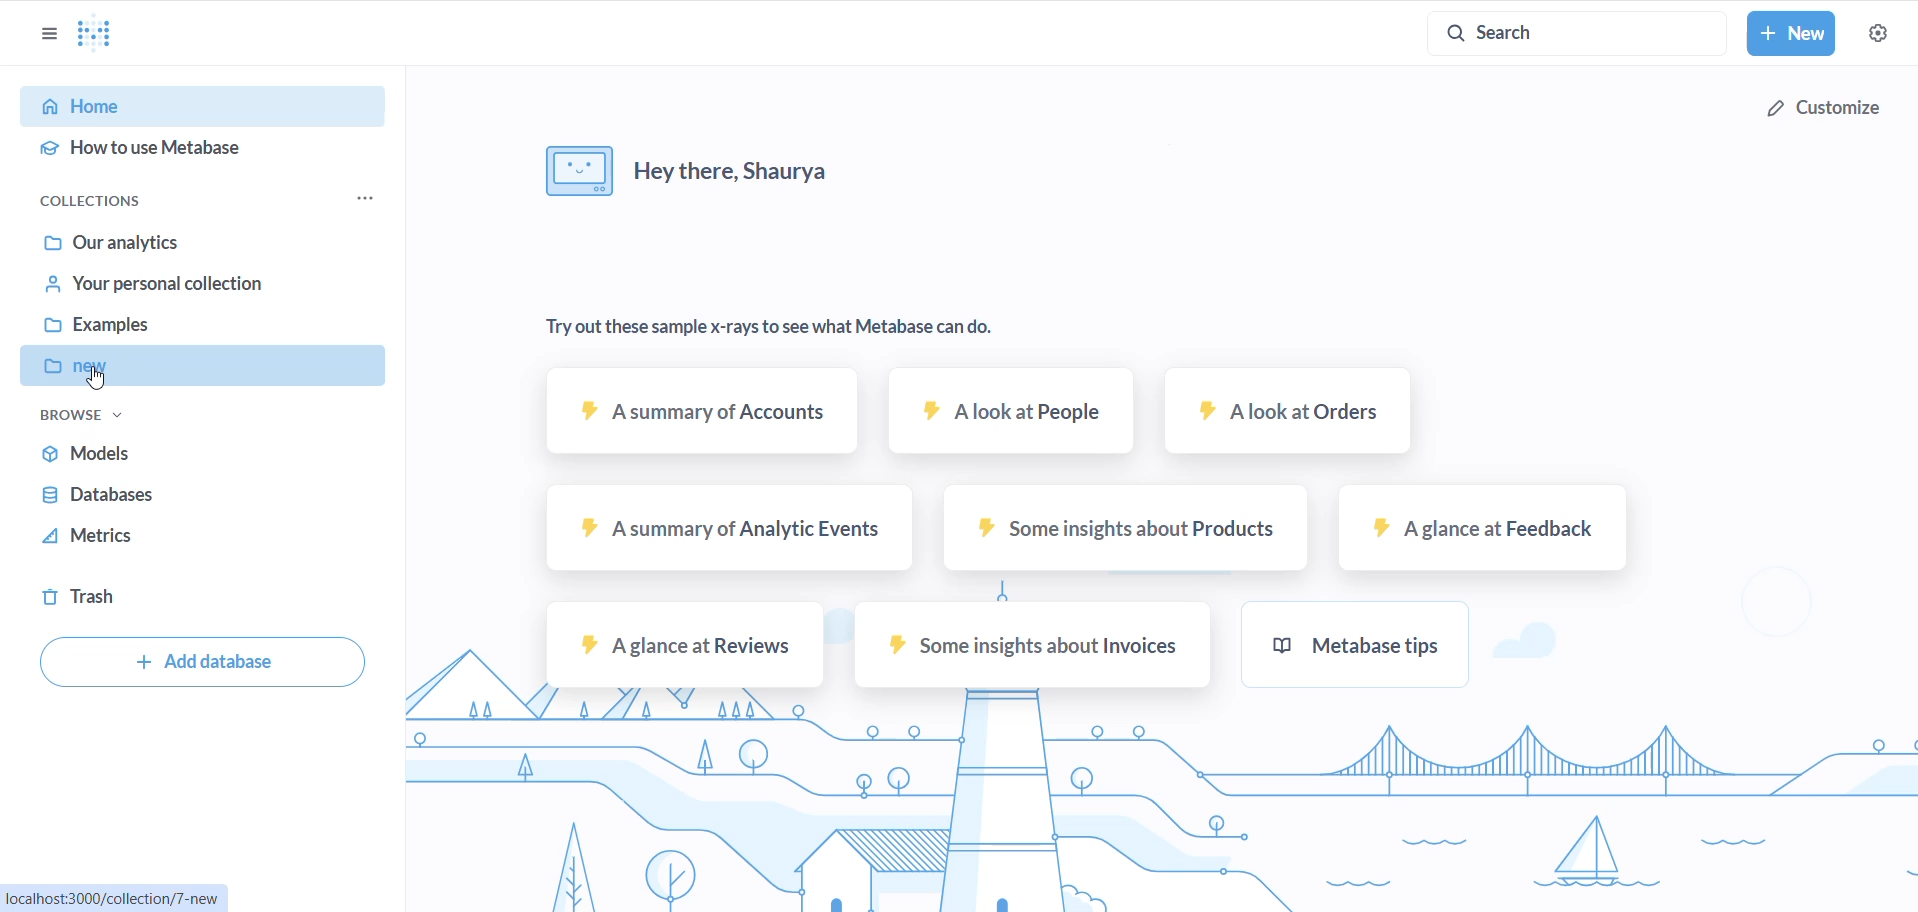 The height and width of the screenshot is (912, 1918). Describe the element at coordinates (98, 599) in the screenshot. I see `trash` at that location.